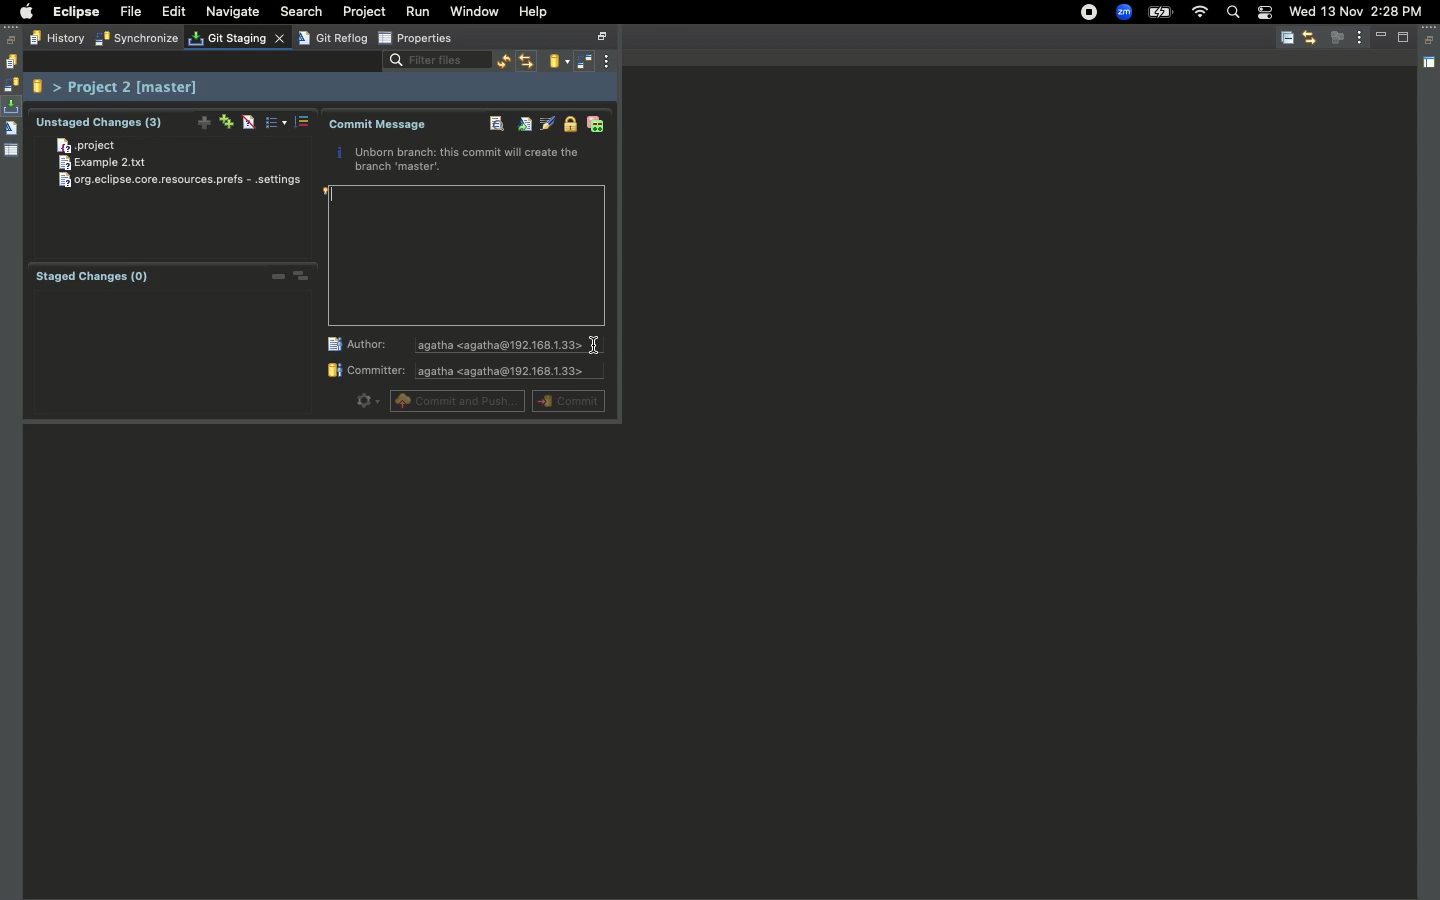  I want to click on Git staging, so click(232, 38).